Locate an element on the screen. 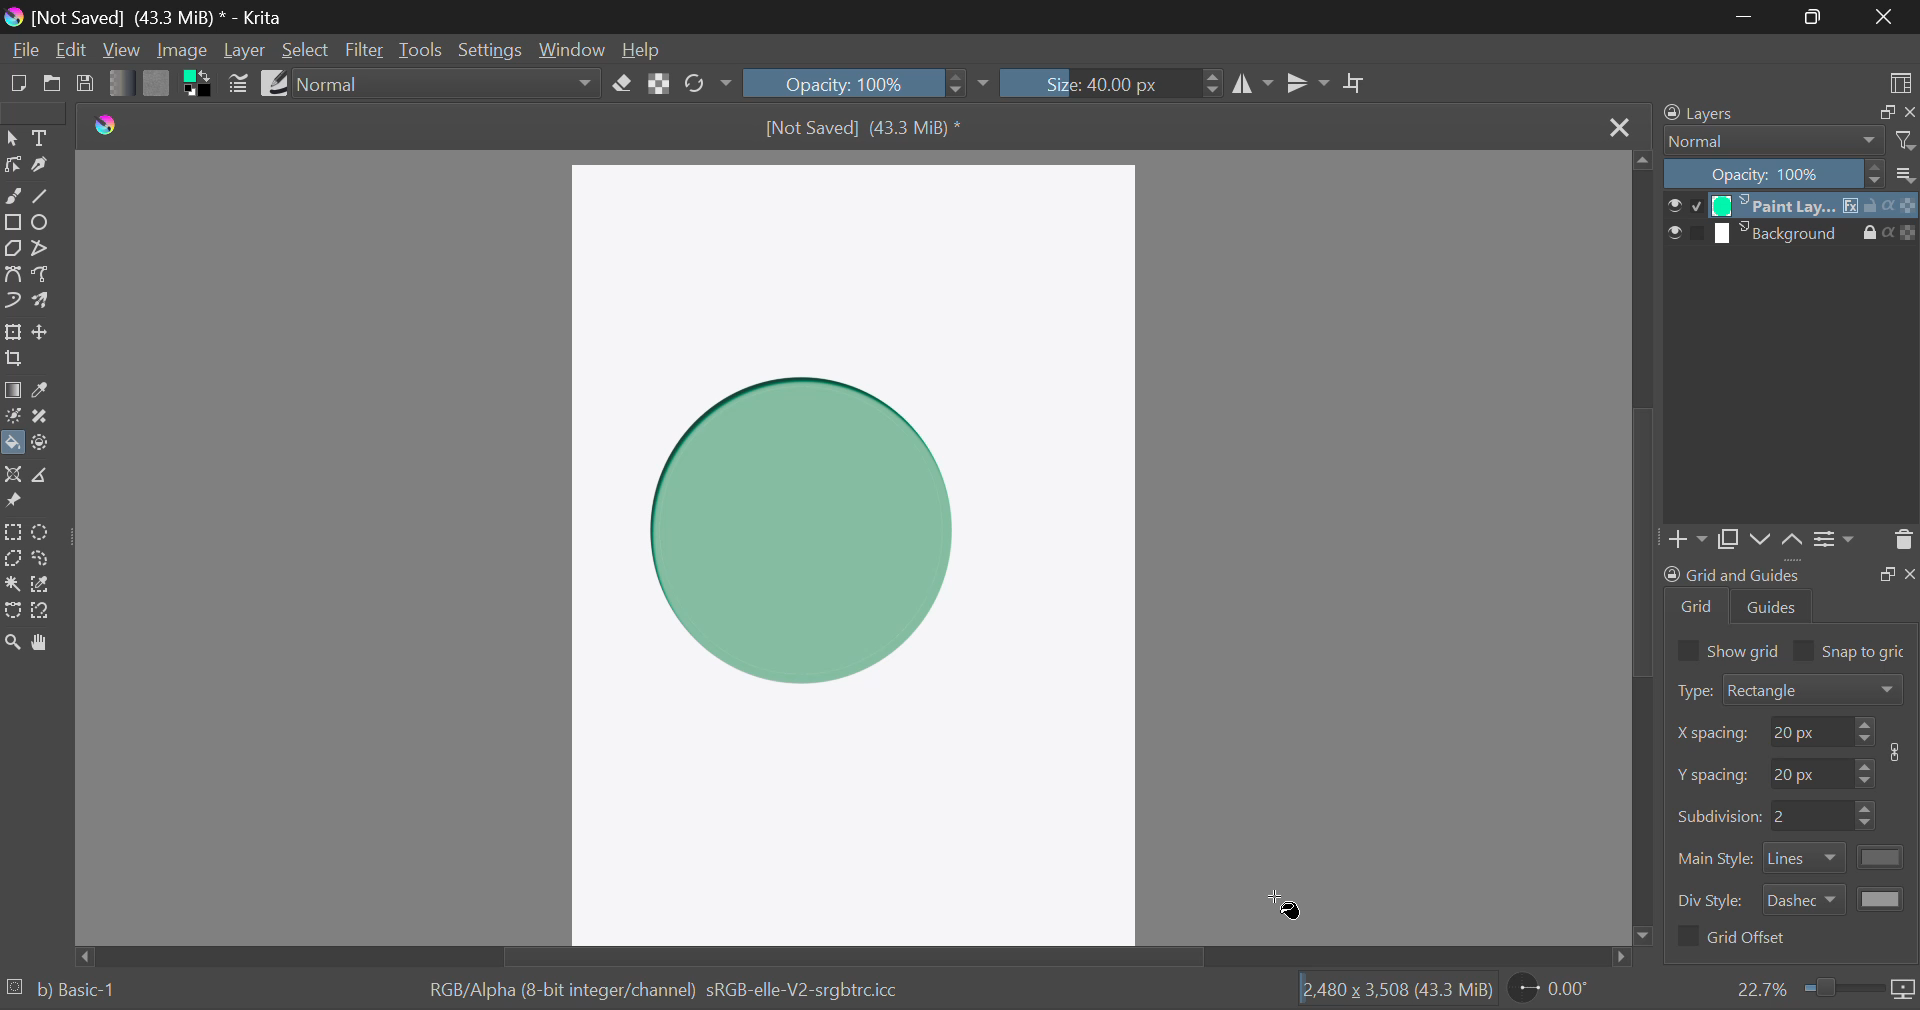 This screenshot has width=1920, height=1010. Colors in Use is located at coordinates (200, 87).